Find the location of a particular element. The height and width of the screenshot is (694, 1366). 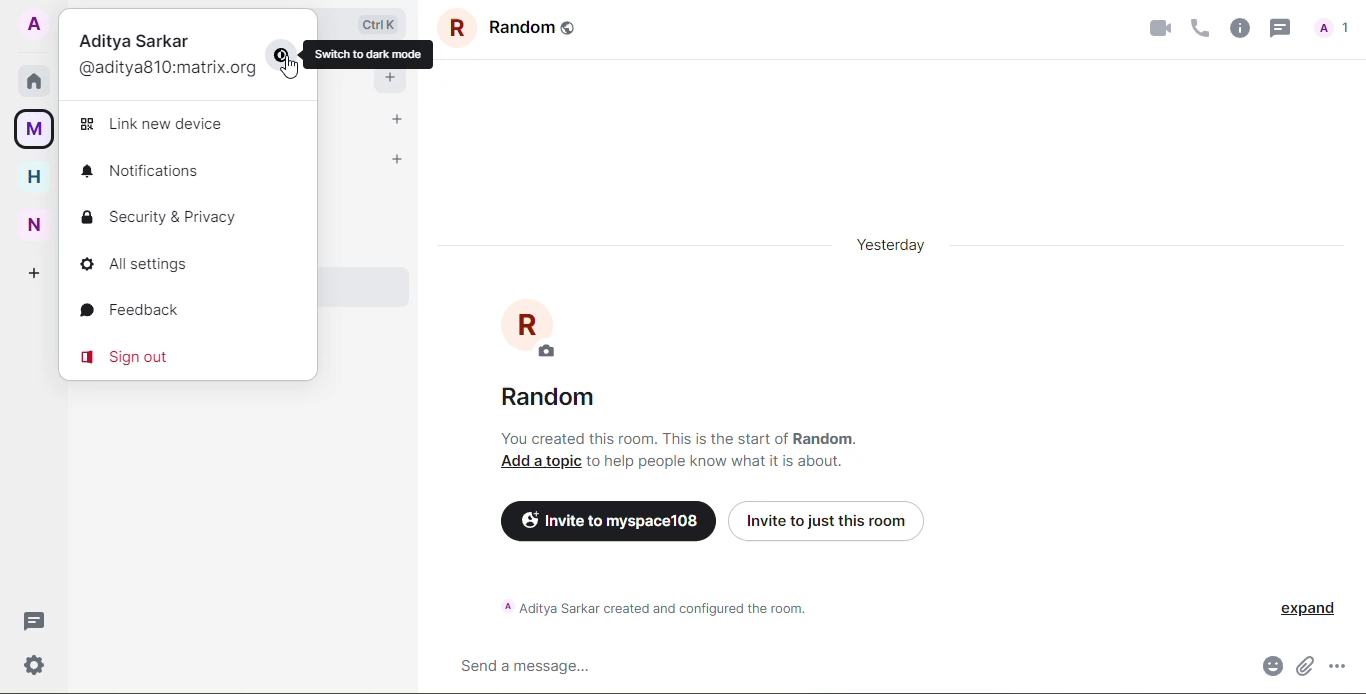

ctrl+k is located at coordinates (378, 22).